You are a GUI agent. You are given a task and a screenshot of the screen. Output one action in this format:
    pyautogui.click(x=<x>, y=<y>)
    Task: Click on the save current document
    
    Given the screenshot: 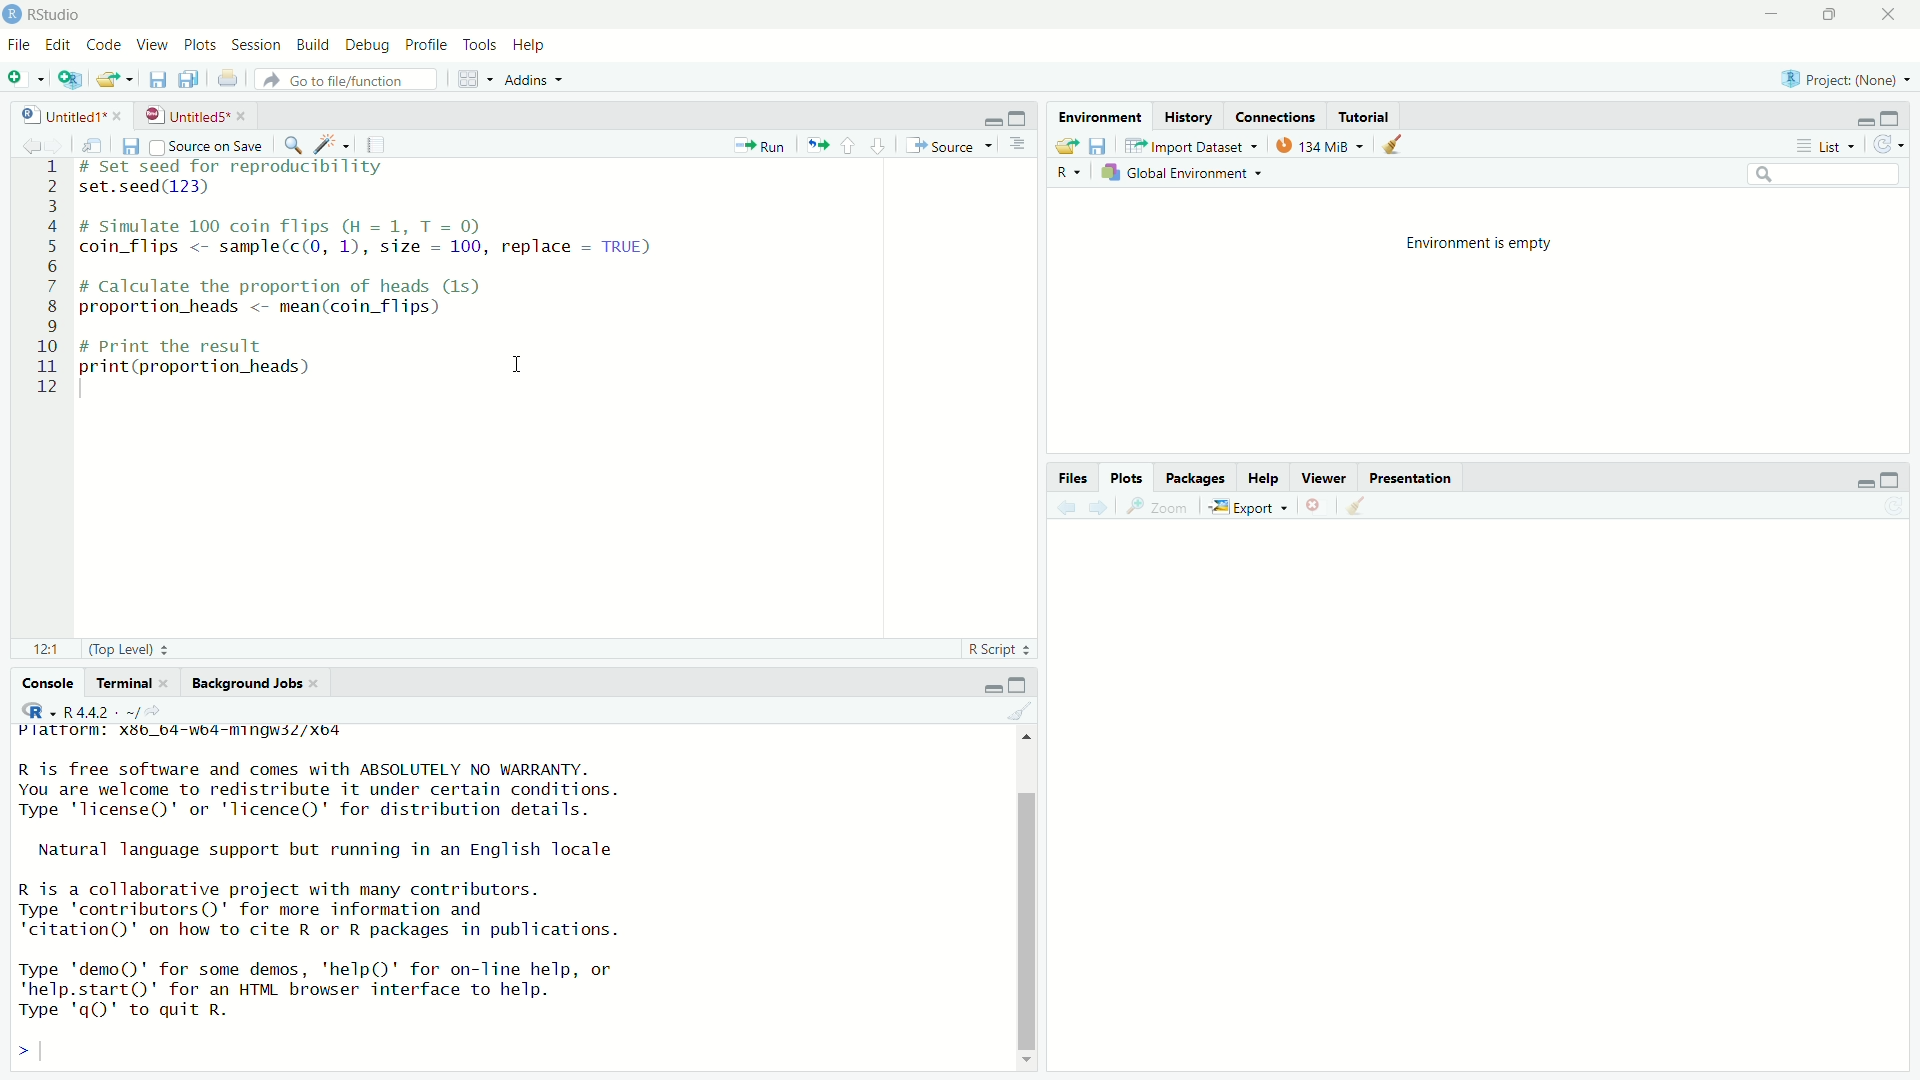 What is the action you would take?
    pyautogui.click(x=156, y=81)
    